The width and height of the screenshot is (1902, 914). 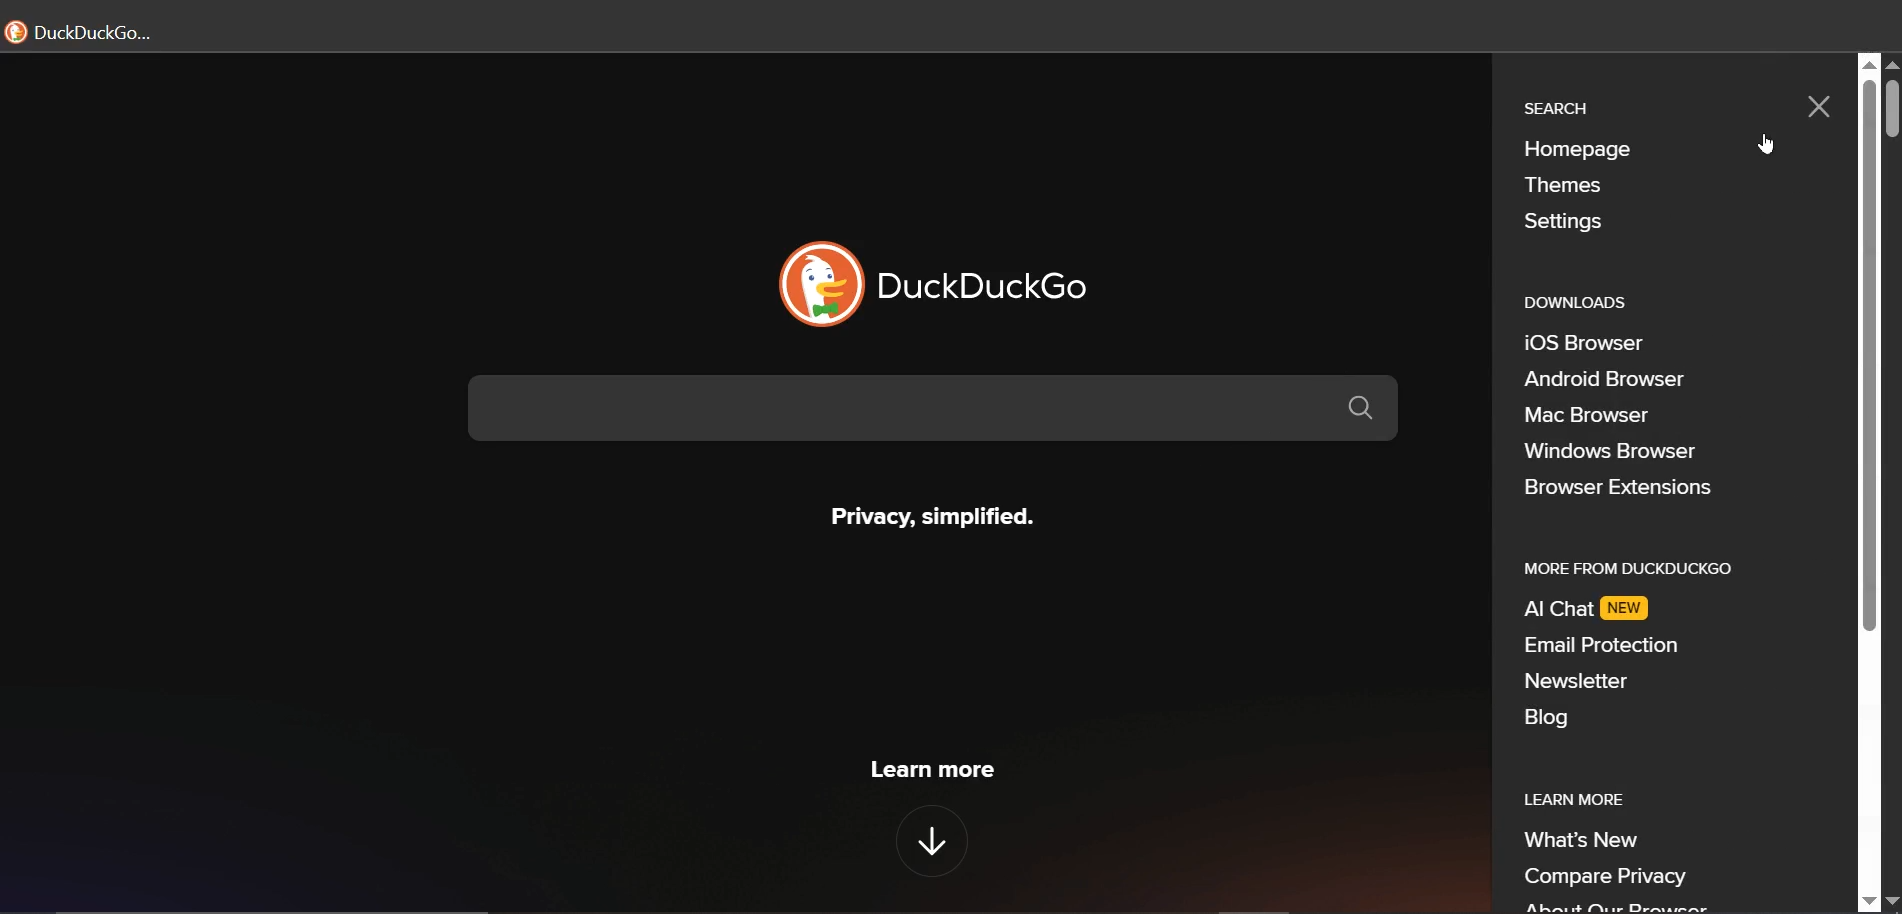 What do you see at coordinates (1571, 303) in the screenshot?
I see `DOWNLOADS` at bounding box center [1571, 303].